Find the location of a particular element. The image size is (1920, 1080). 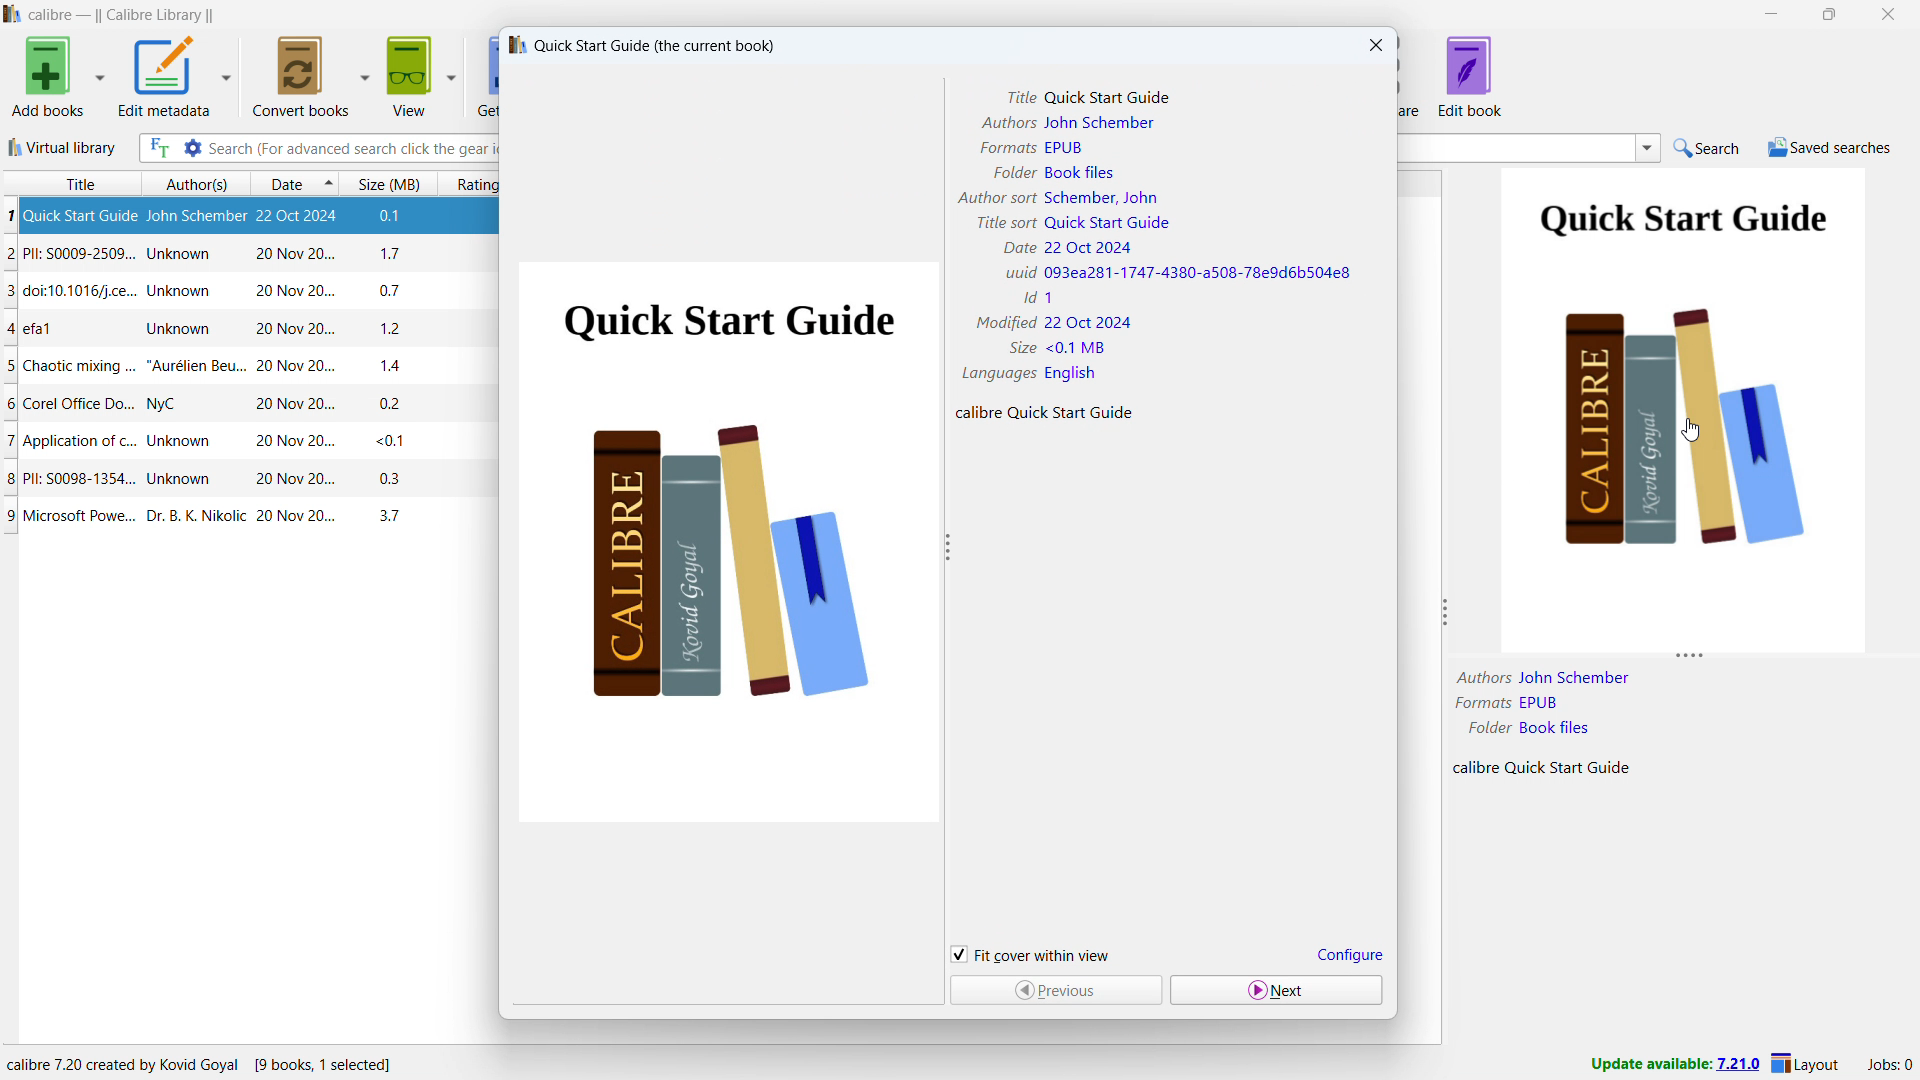

Vivid is located at coordinates (1016, 272).